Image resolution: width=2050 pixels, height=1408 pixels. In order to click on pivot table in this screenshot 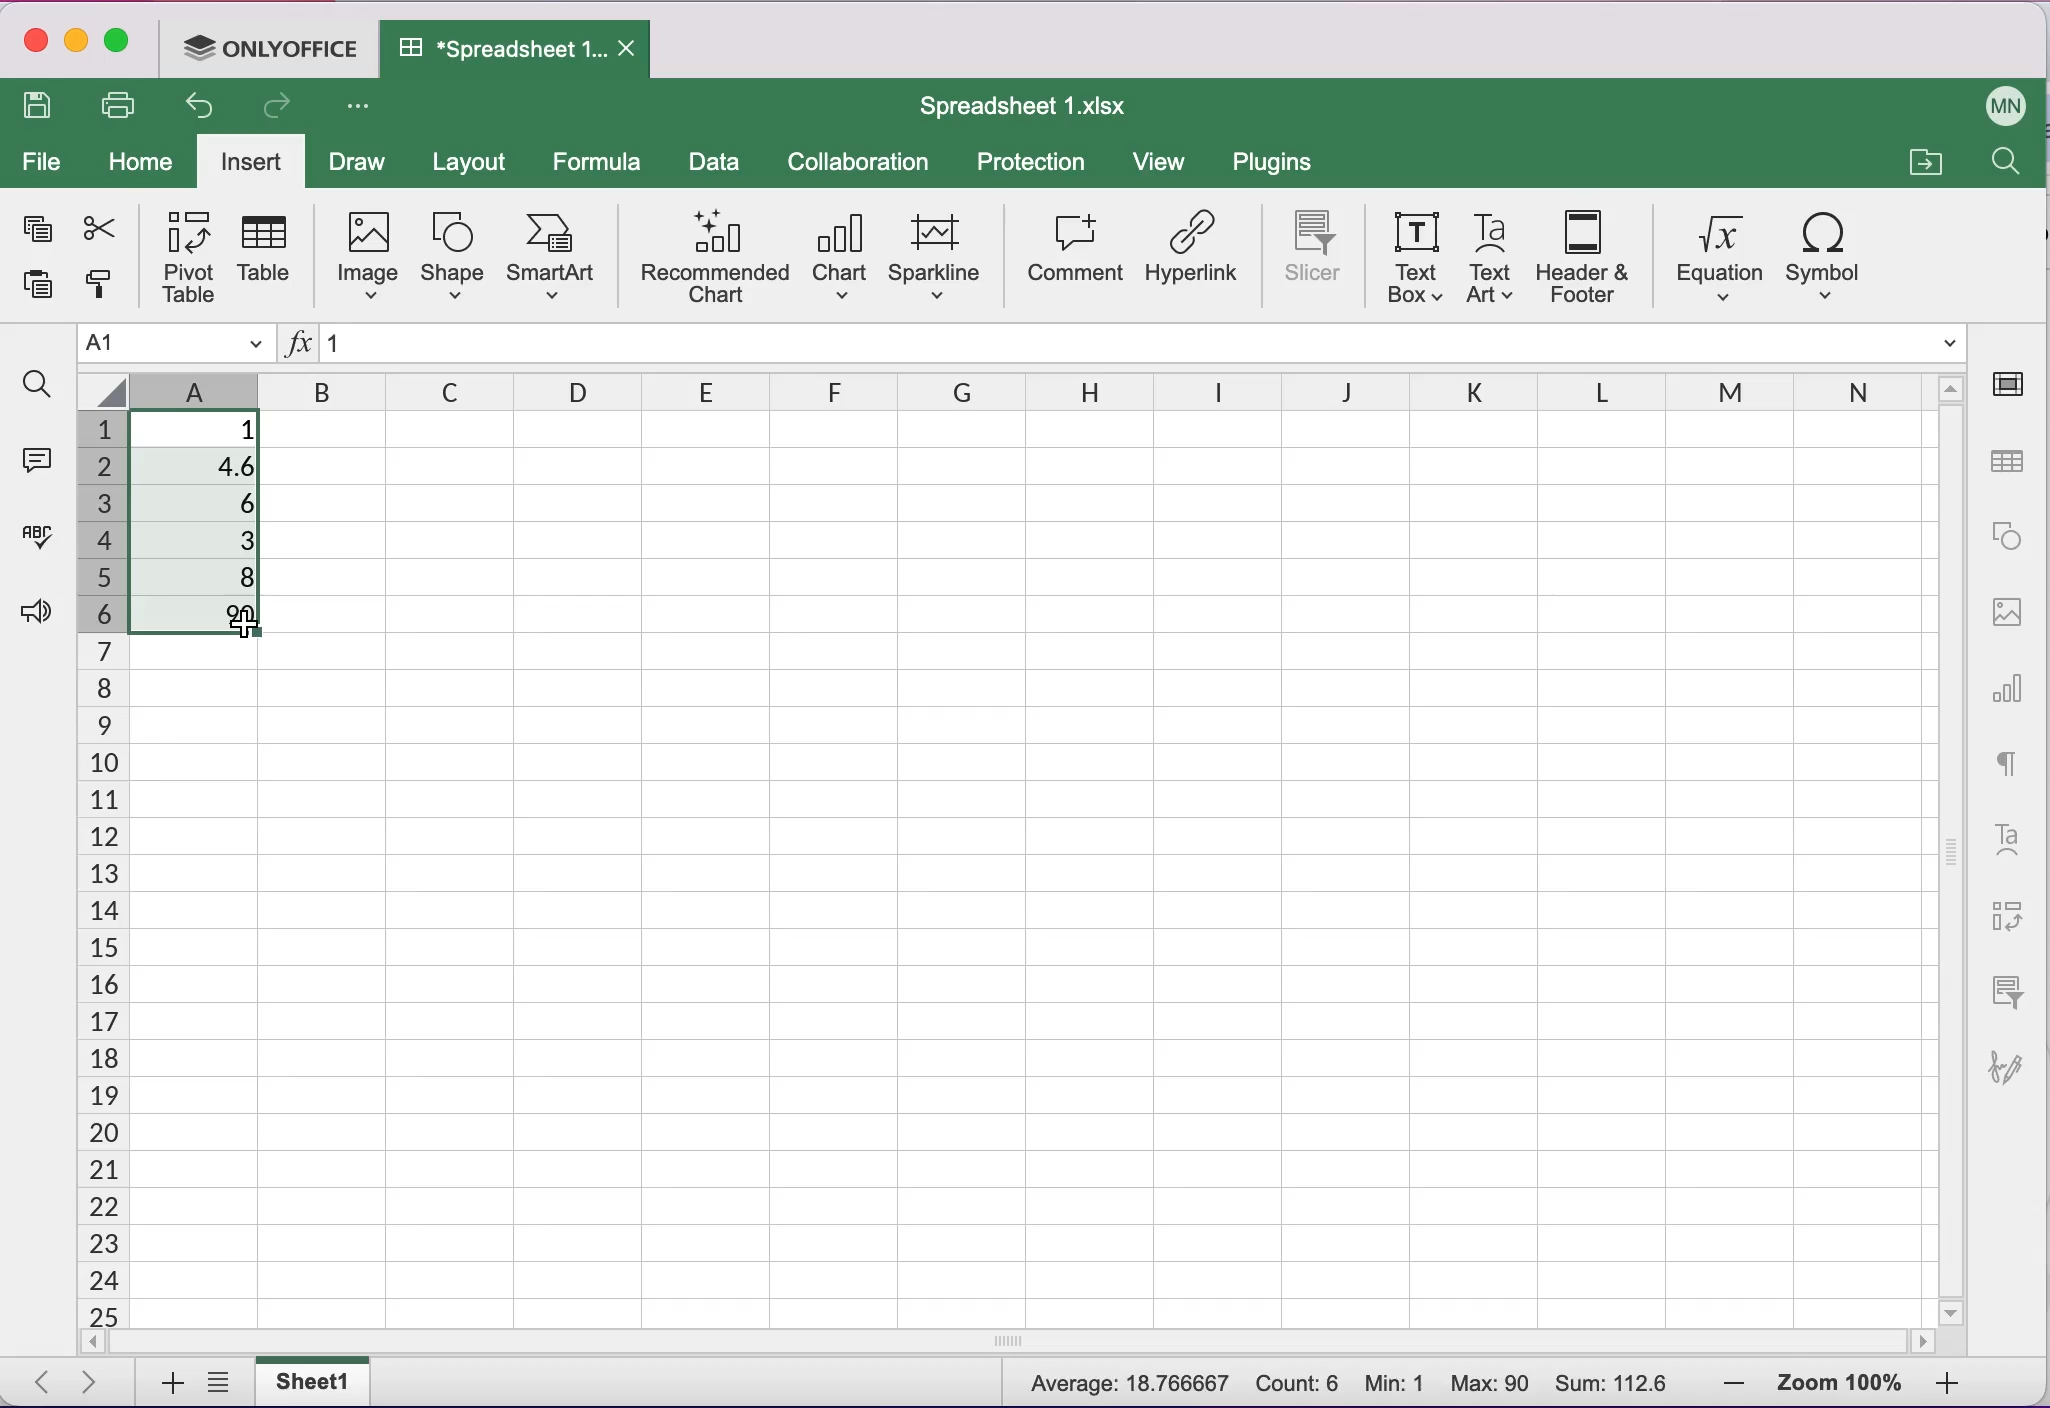, I will do `click(2009, 922)`.